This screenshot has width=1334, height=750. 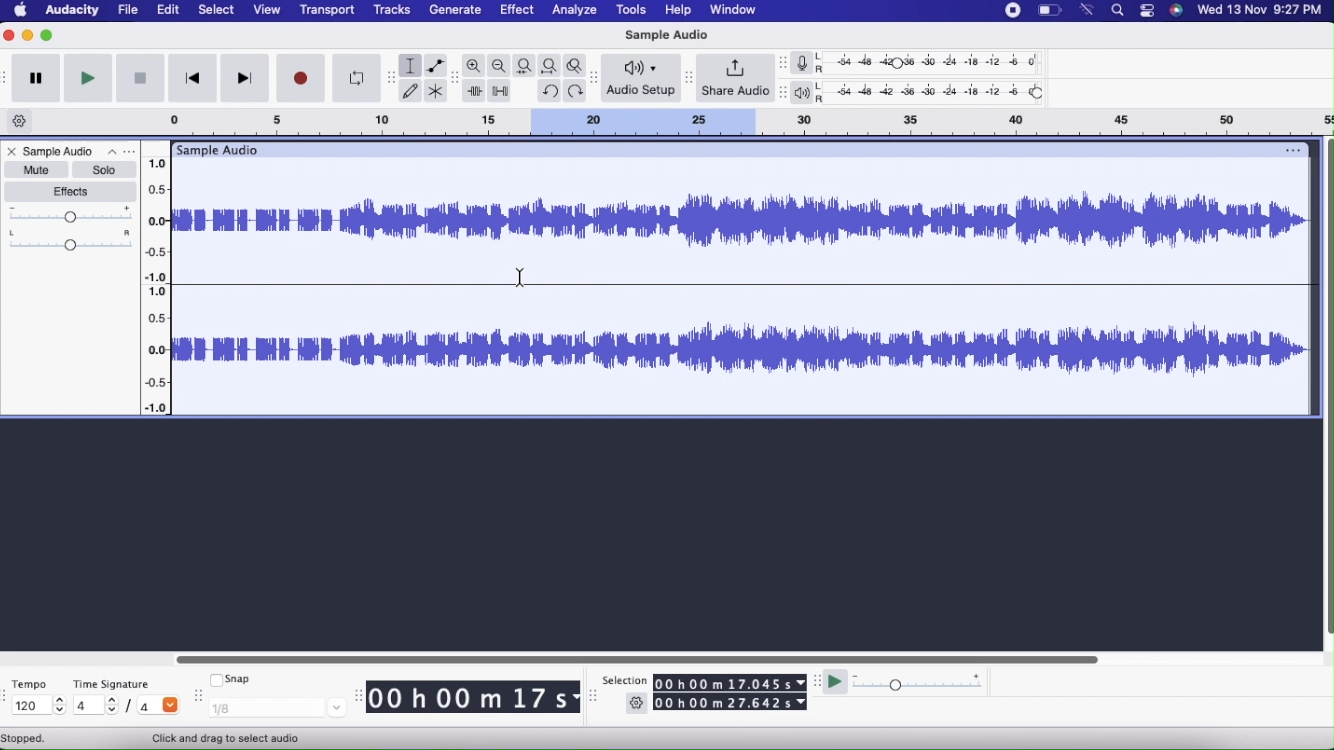 I want to click on Stopped, so click(x=24, y=739).